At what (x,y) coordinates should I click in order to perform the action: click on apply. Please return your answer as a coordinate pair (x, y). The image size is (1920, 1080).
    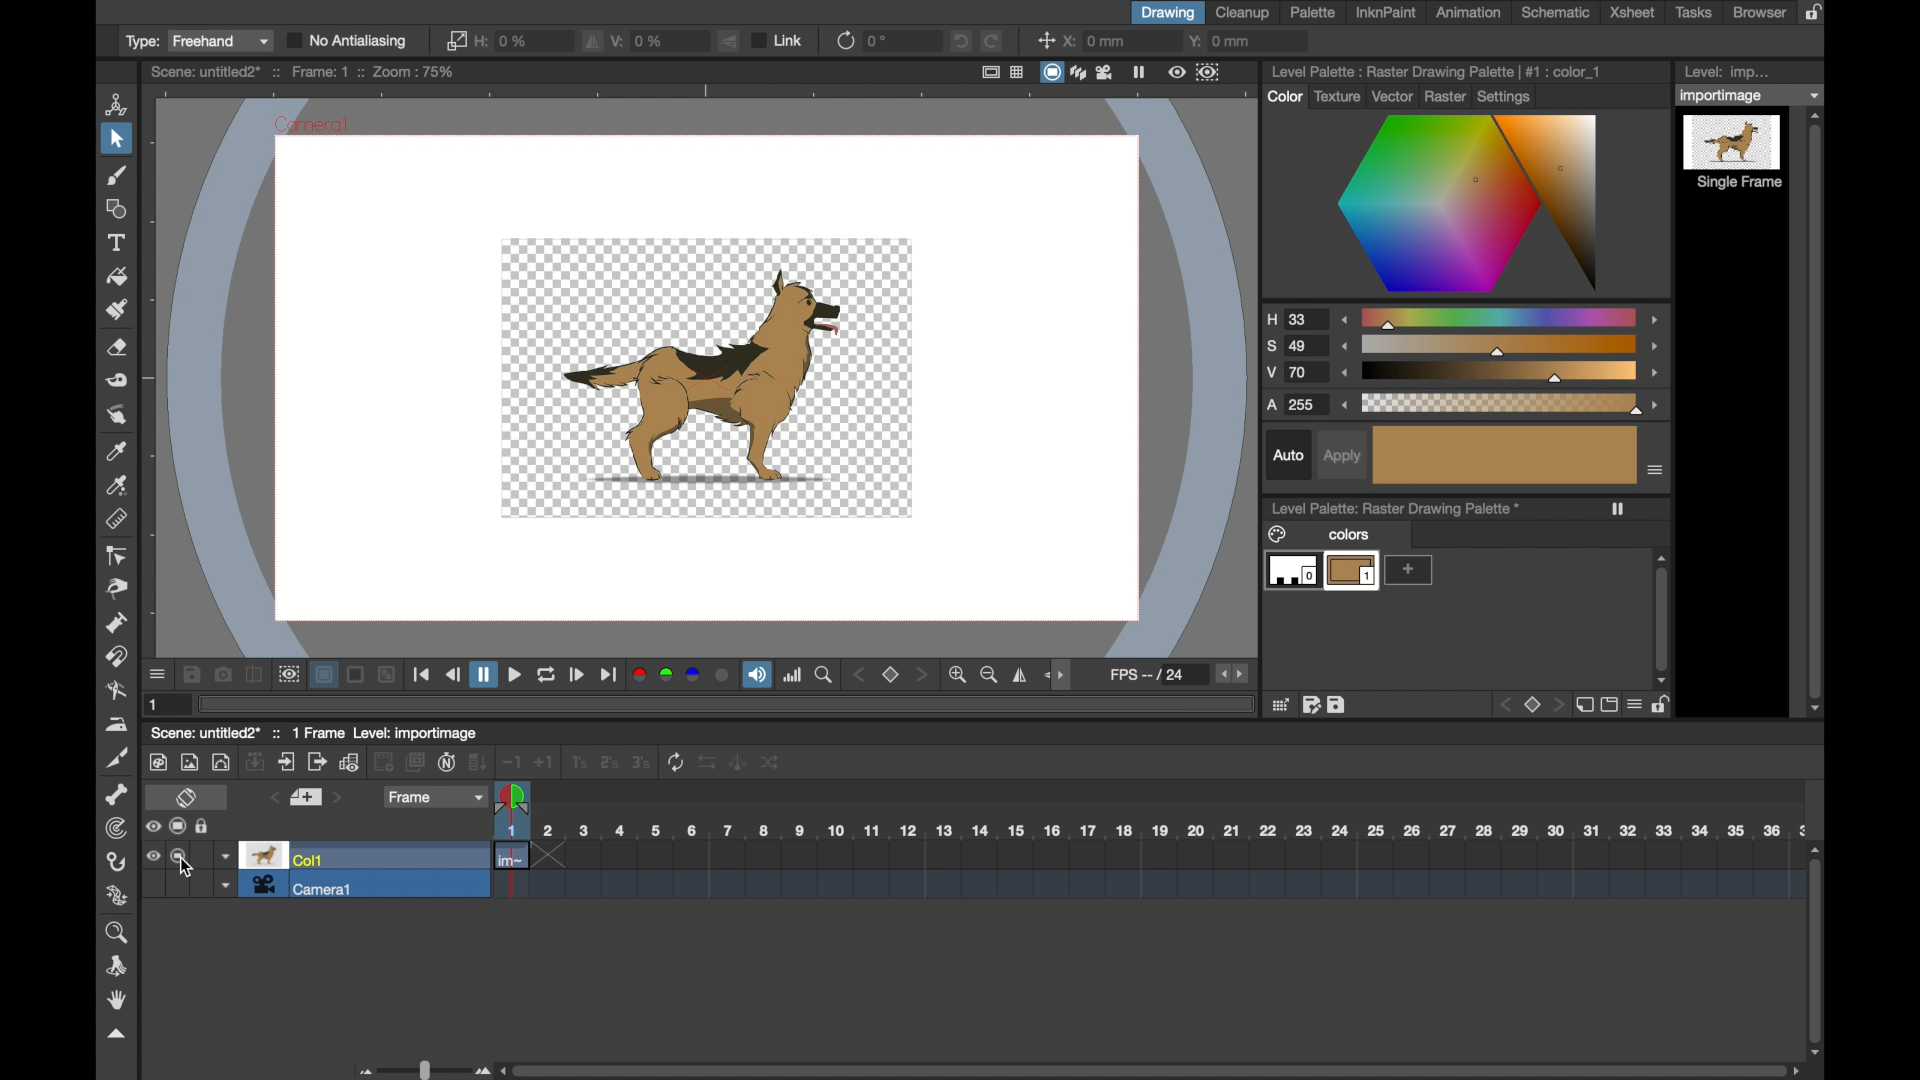
    Looking at the image, I should click on (1342, 457).